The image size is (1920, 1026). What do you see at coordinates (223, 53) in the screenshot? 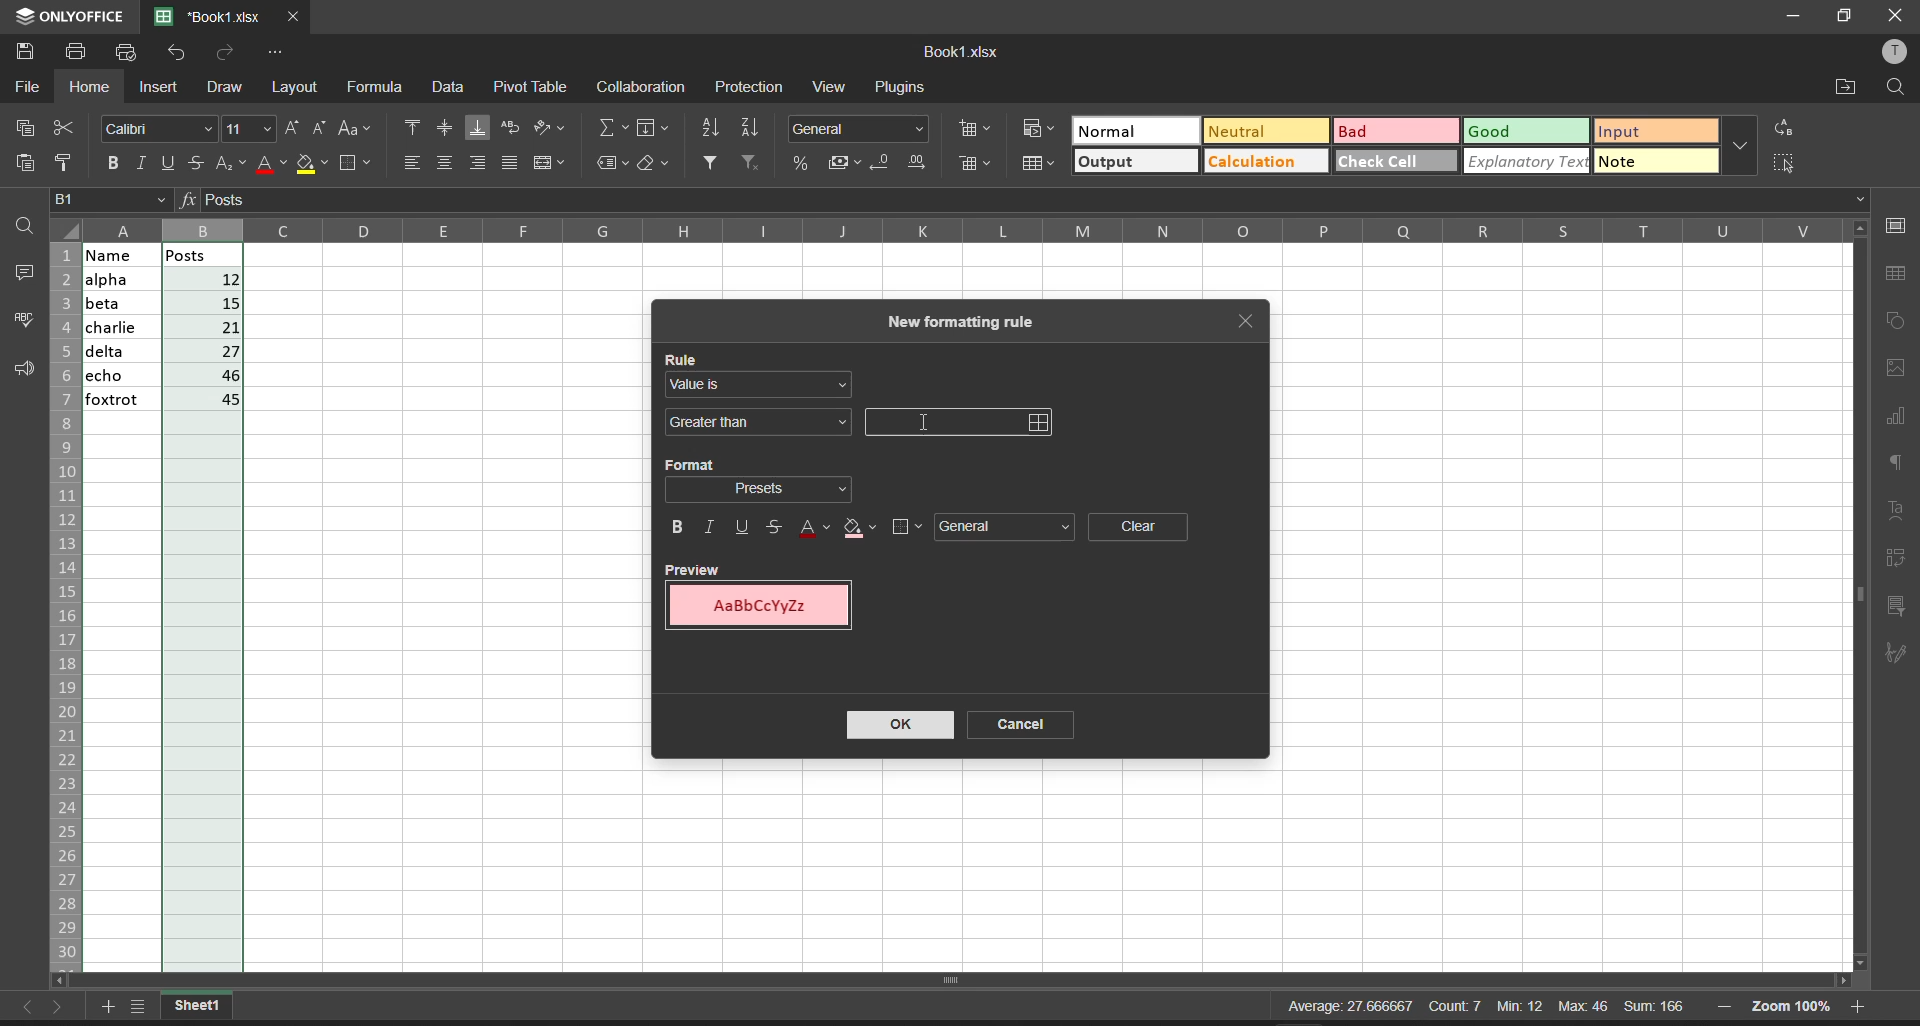
I see `redo` at bounding box center [223, 53].